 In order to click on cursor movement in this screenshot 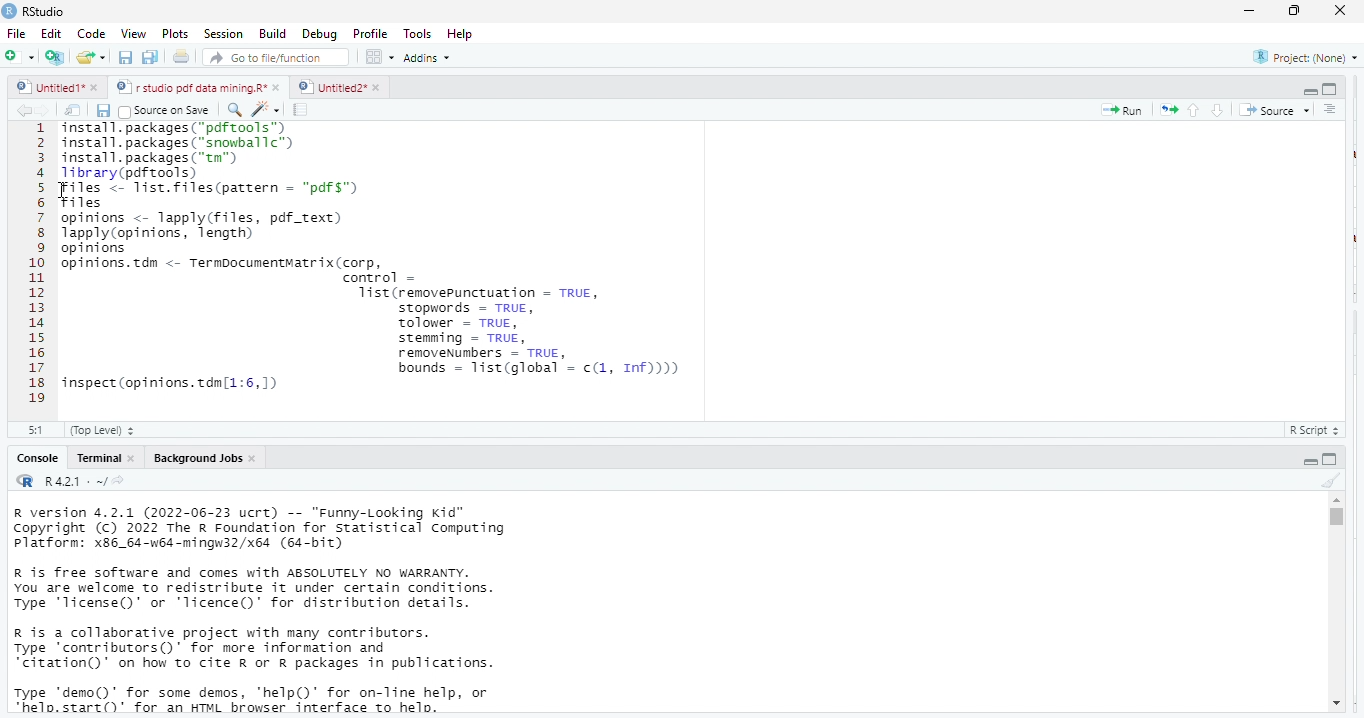, I will do `click(67, 195)`.